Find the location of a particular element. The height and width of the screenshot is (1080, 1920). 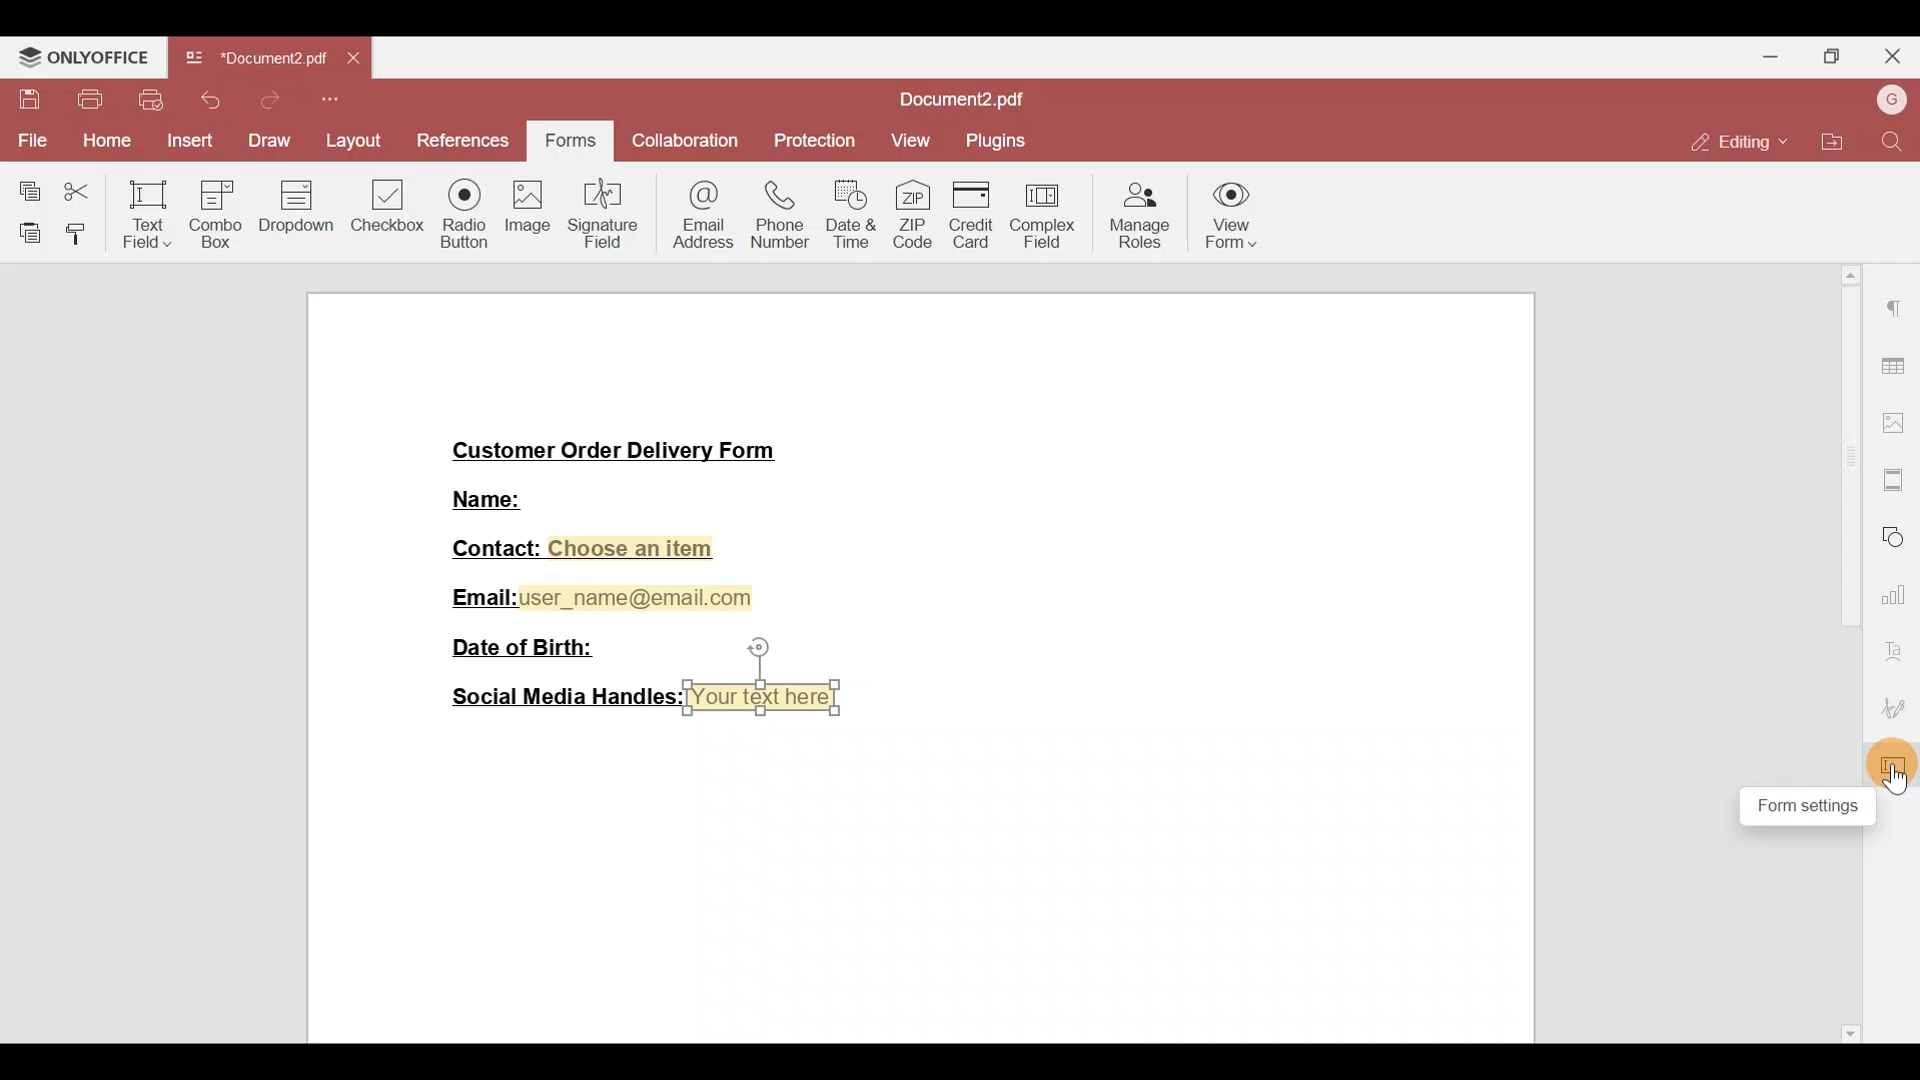

Image is located at coordinates (525, 211).